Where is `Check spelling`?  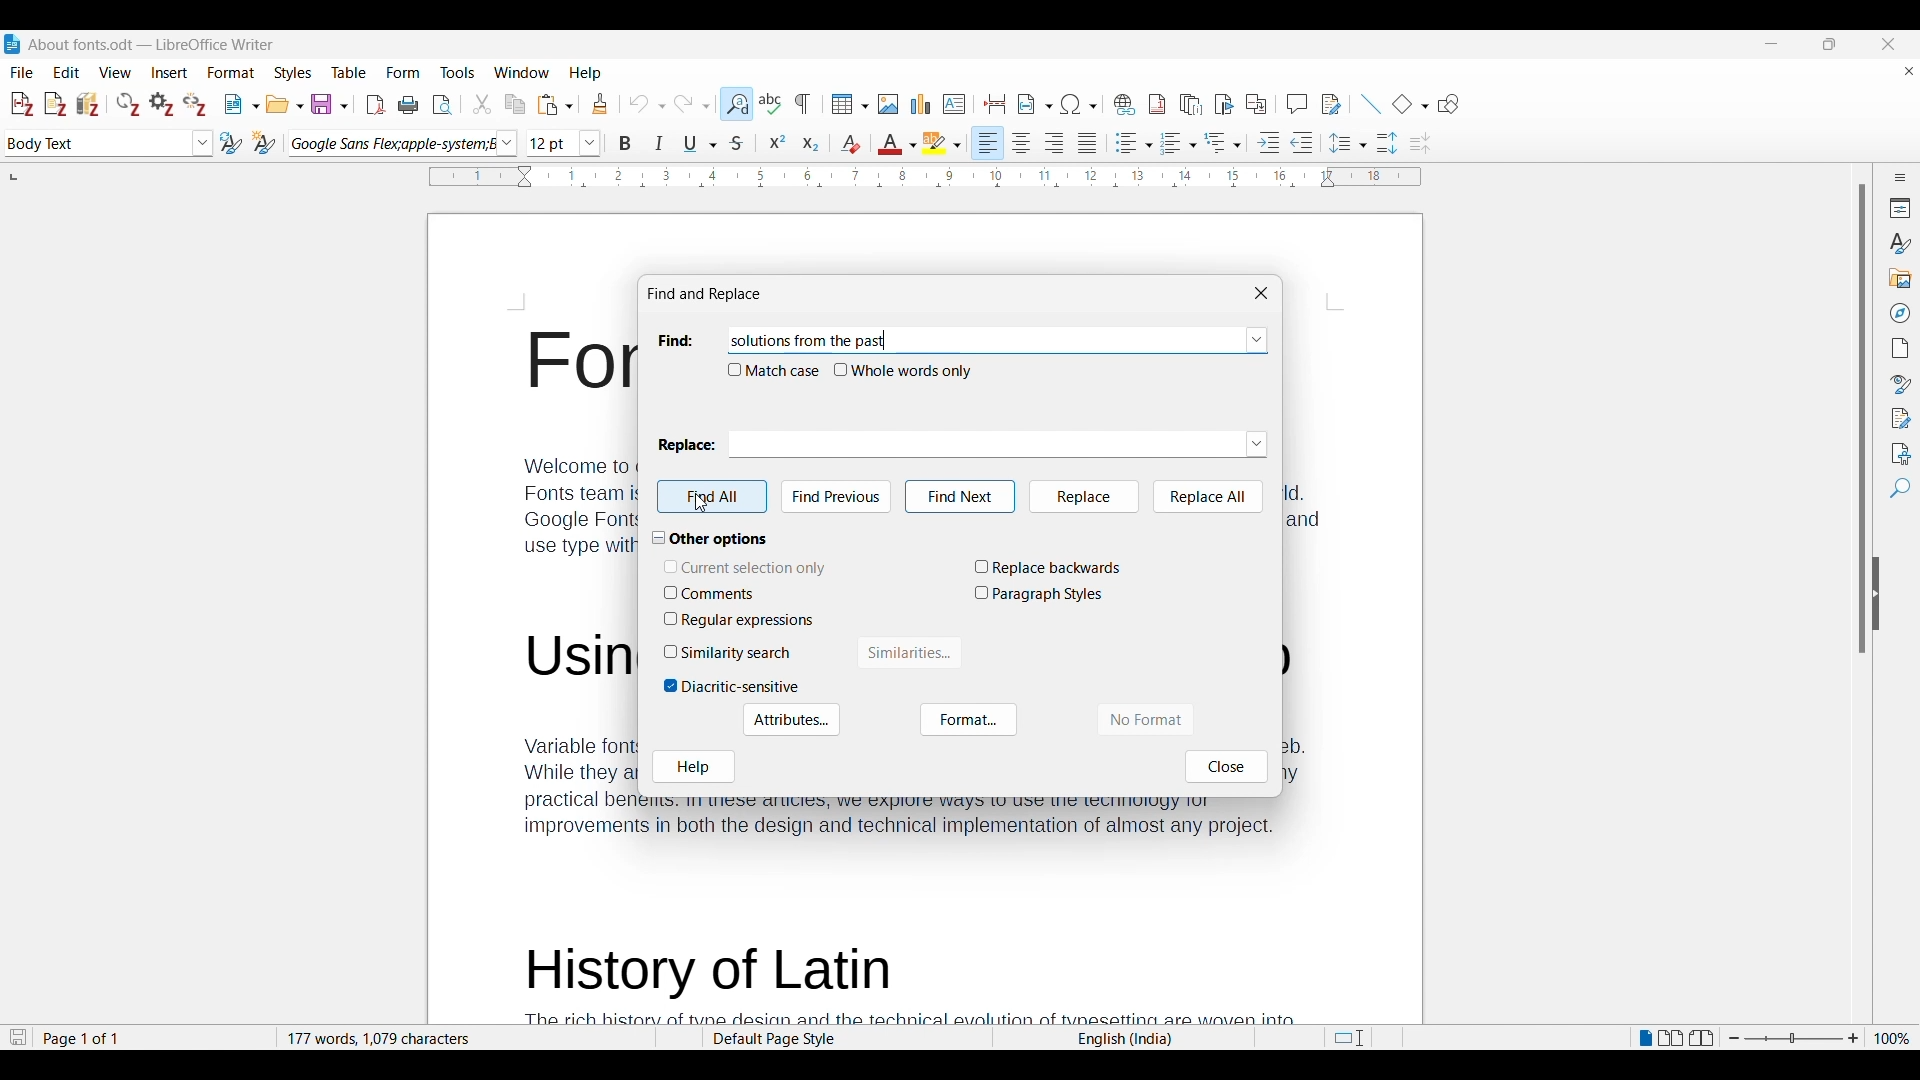 Check spelling is located at coordinates (770, 103).